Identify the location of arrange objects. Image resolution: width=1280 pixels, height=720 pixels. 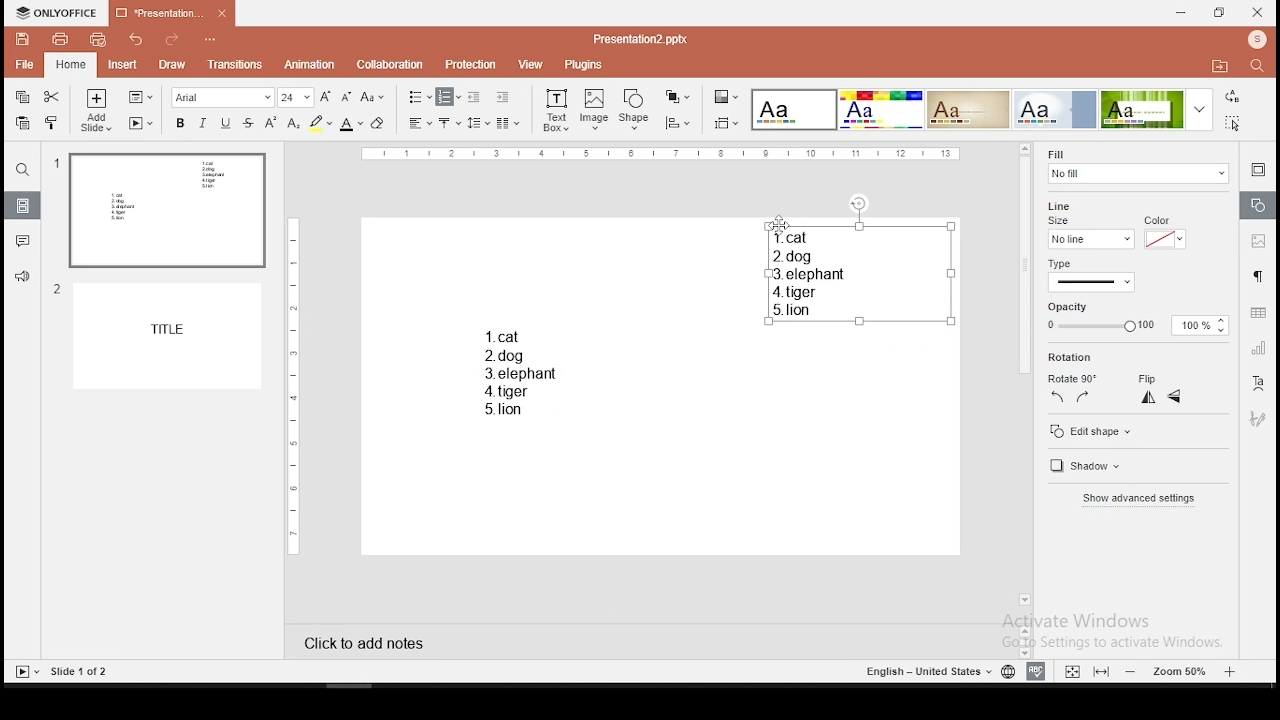
(677, 98).